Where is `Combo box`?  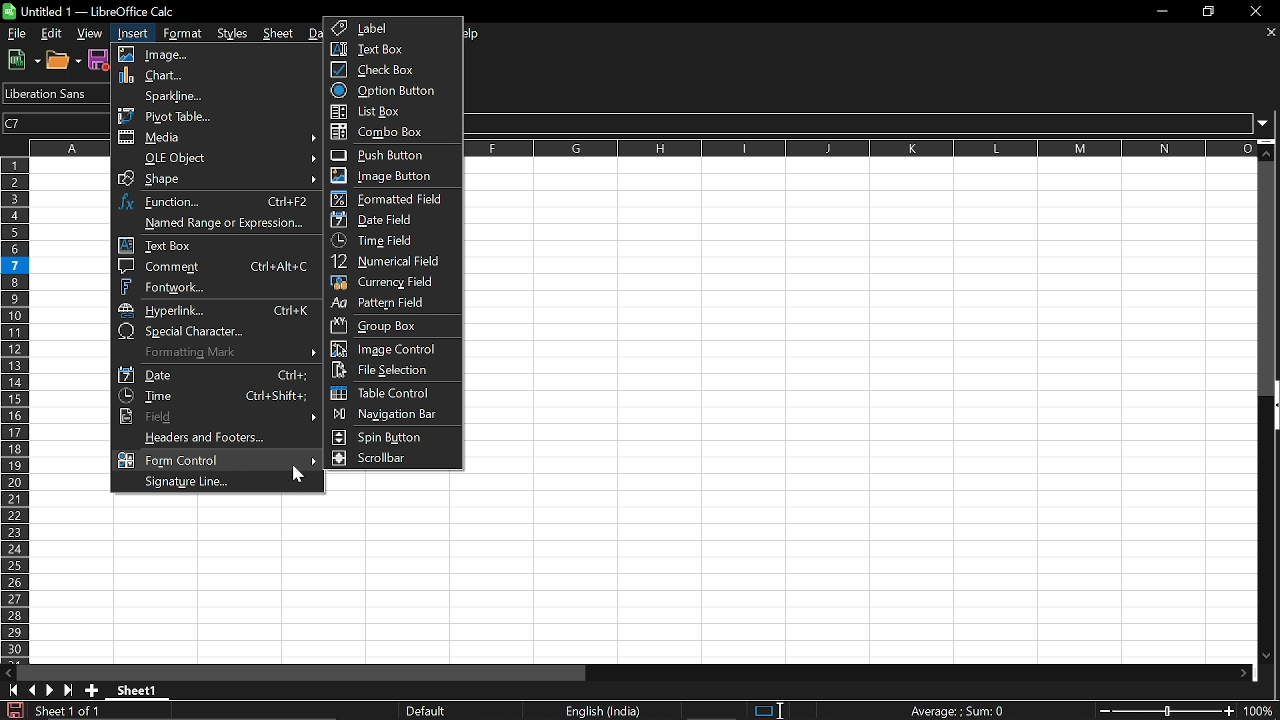 Combo box is located at coordinates (395, 132).